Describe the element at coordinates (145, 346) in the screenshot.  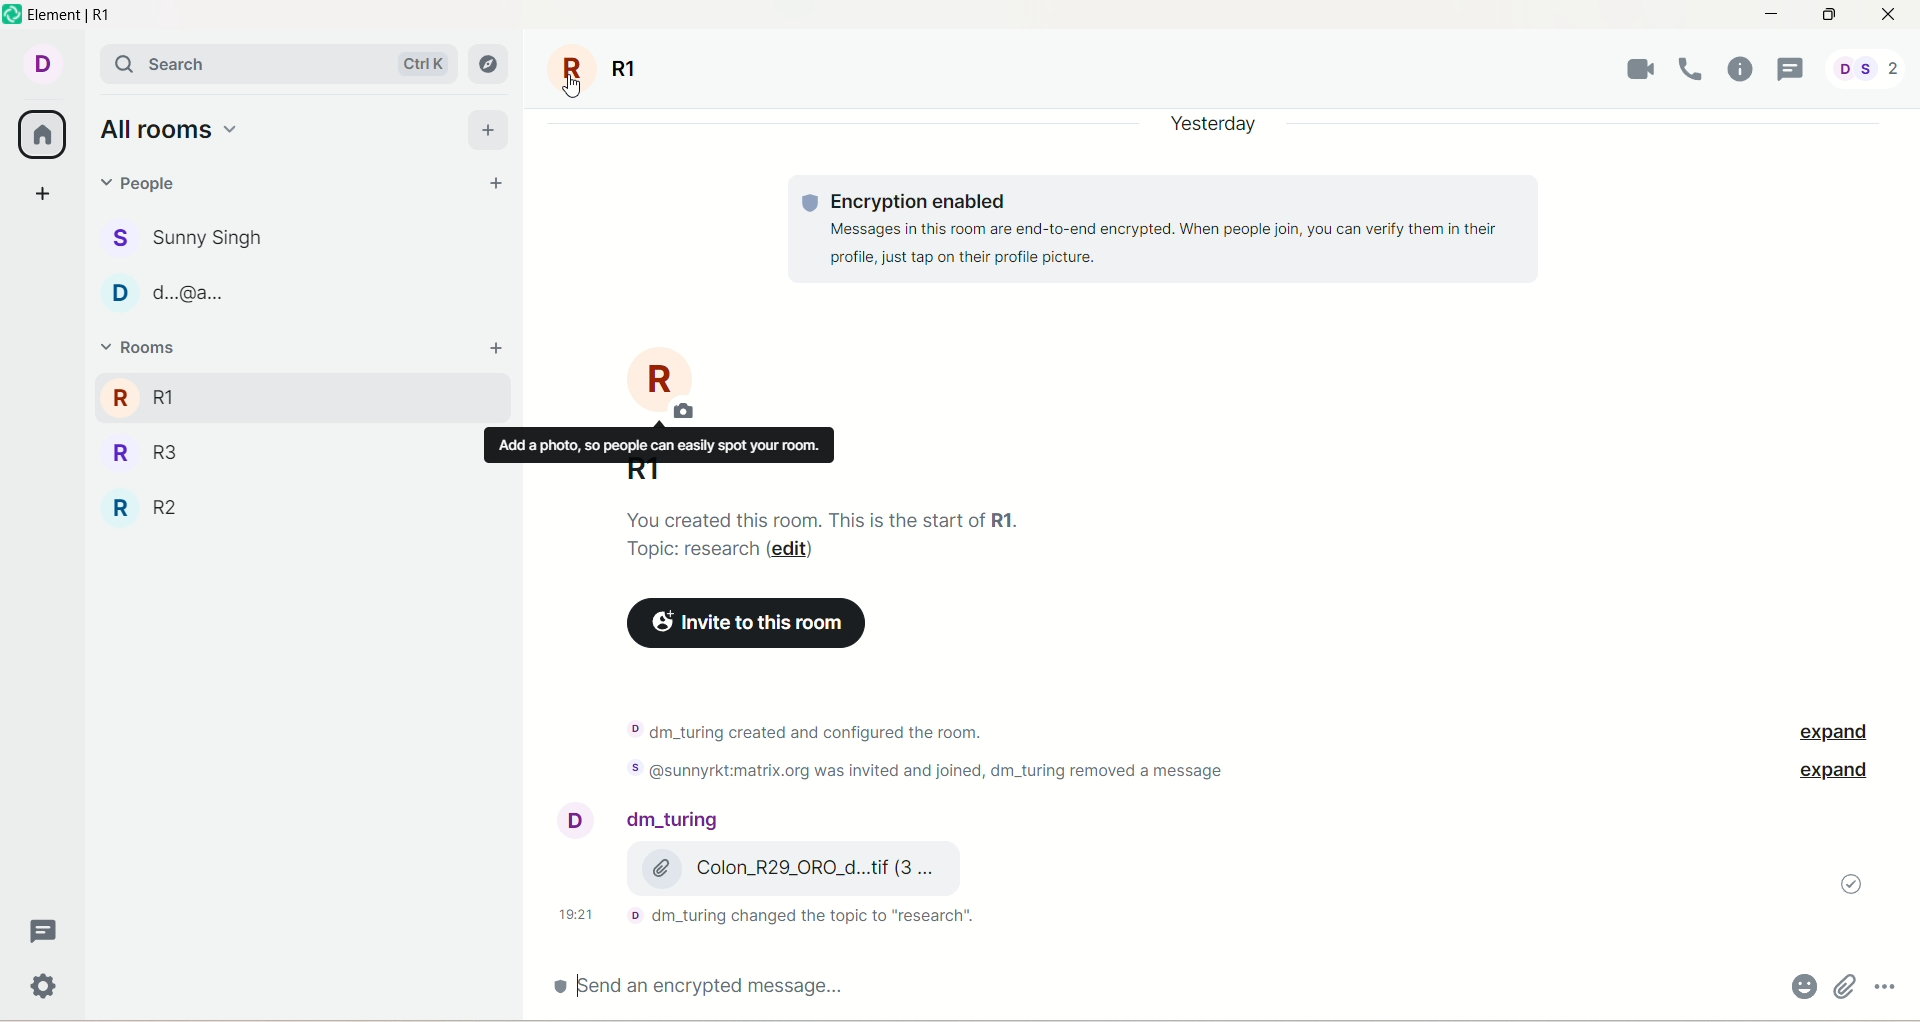
I see `rooms` at that location.